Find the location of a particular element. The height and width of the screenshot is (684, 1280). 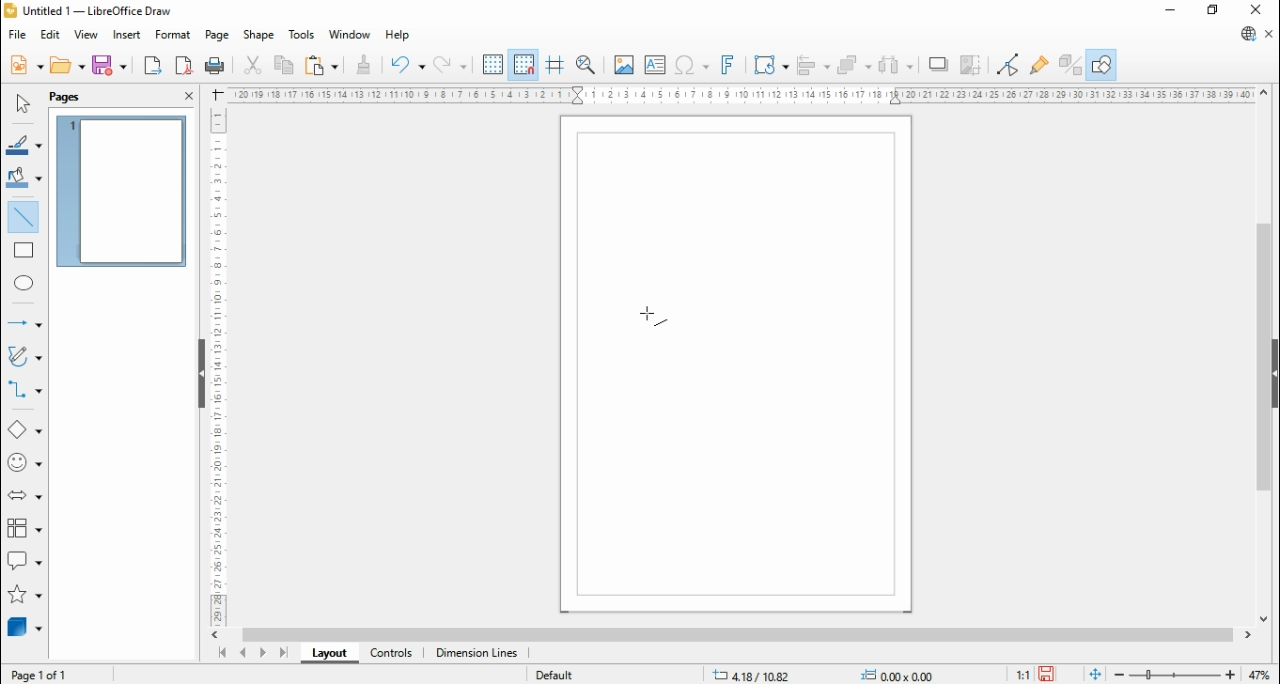

fill color is located at coordinates (24, 177).